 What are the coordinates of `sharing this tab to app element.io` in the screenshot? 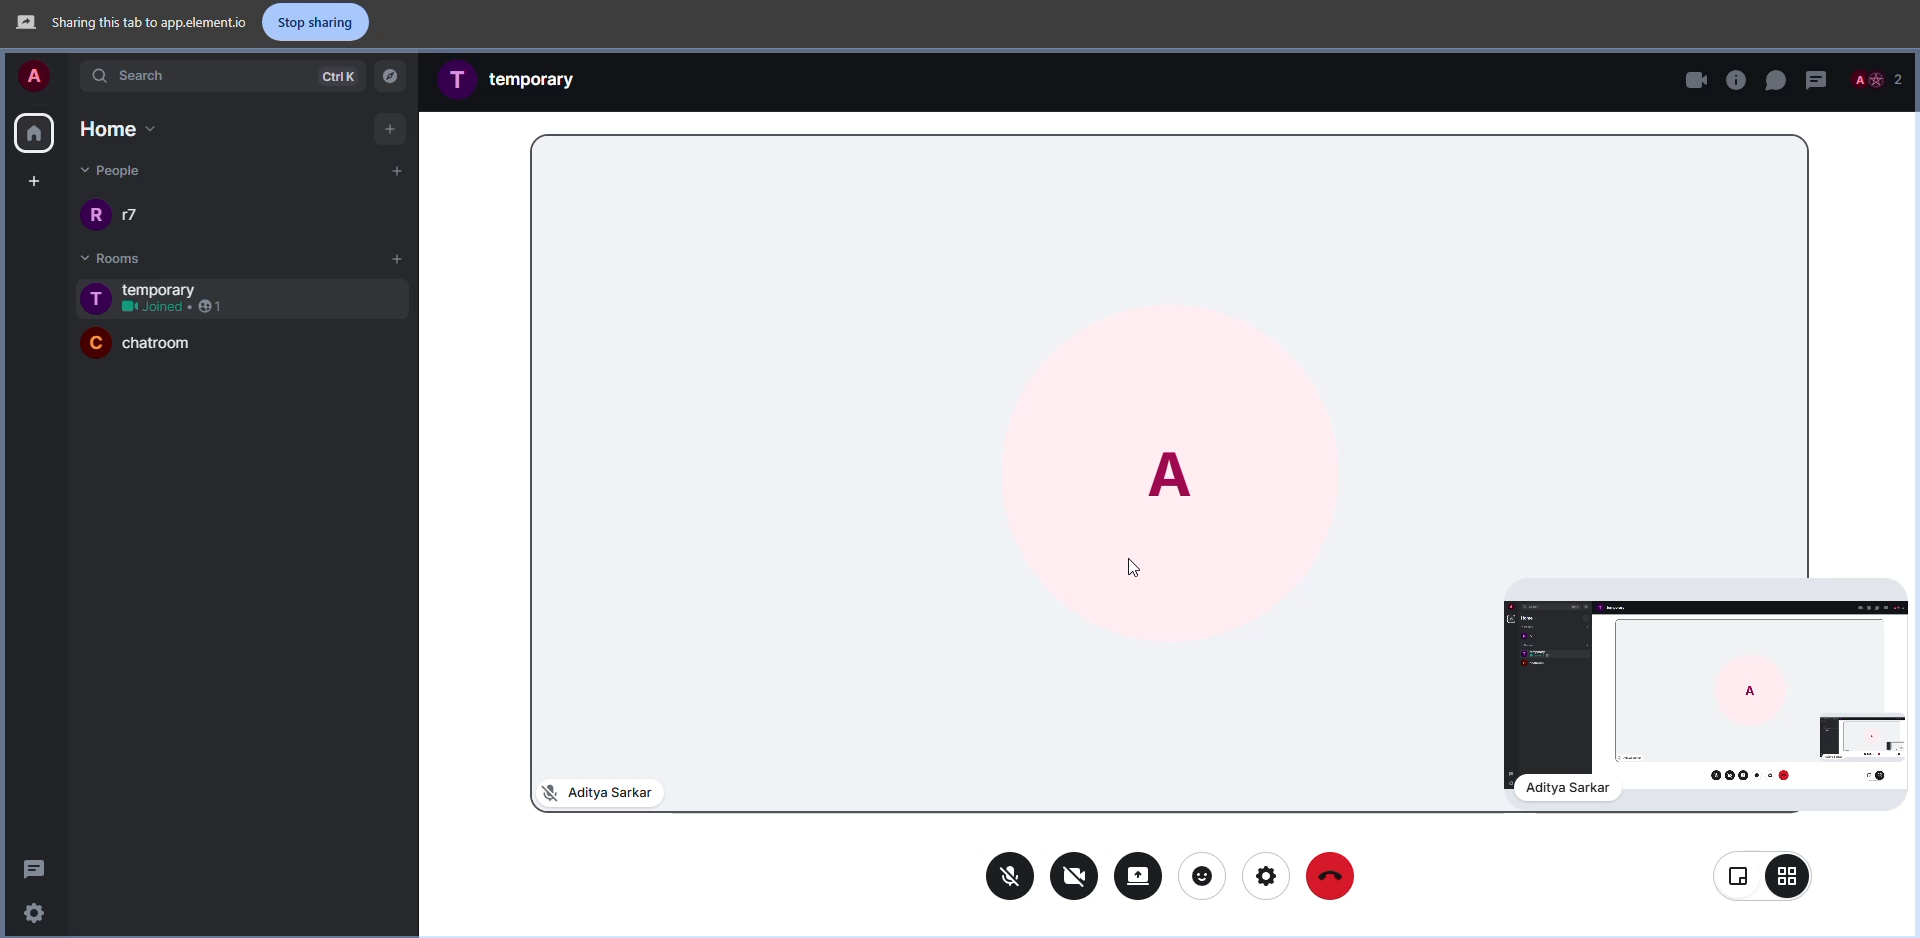 It's located at (126, 21).